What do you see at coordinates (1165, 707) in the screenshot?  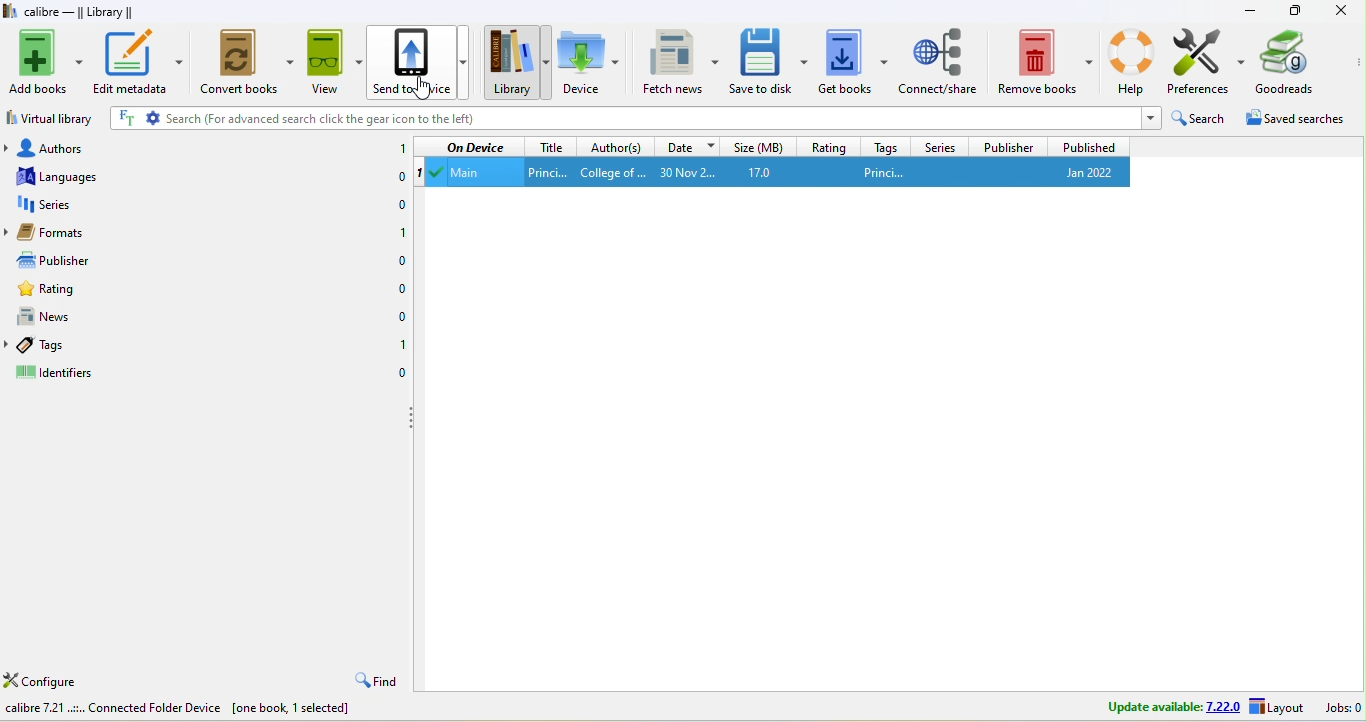 I see `update available` at bounding box center [1165, 707].